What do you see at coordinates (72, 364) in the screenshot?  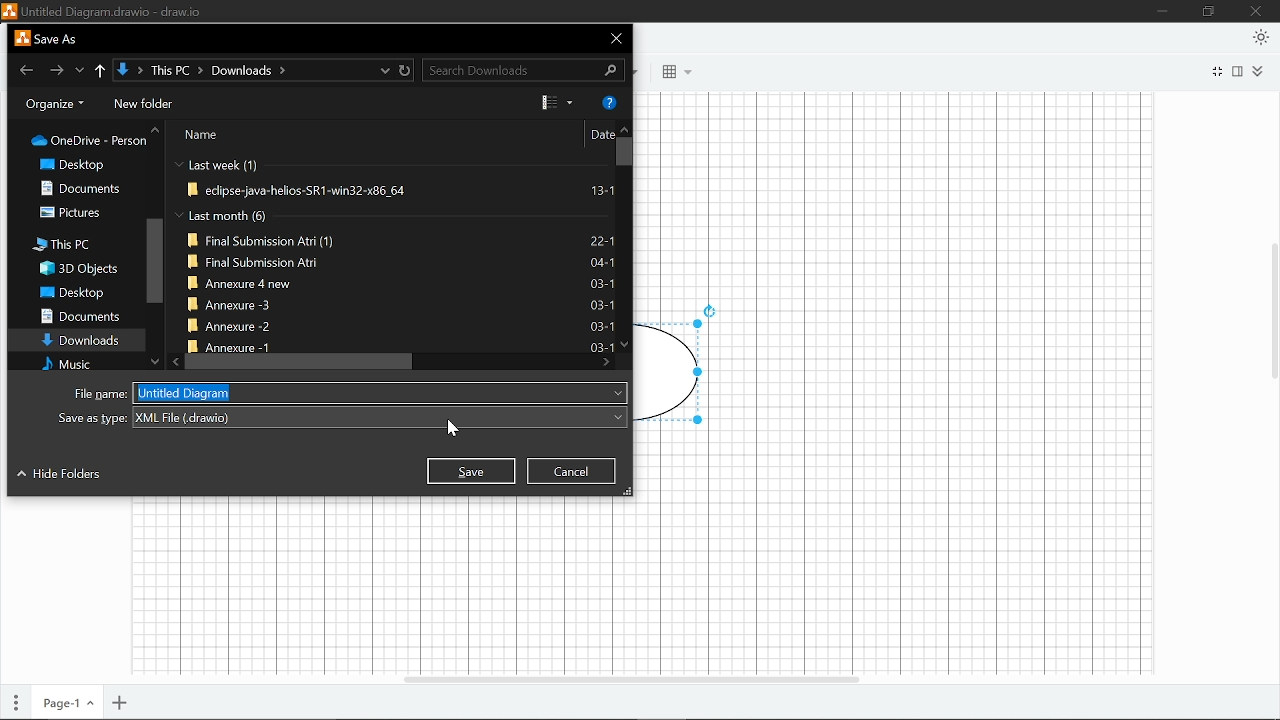 I see `Music` at bounding box center [72, 364].